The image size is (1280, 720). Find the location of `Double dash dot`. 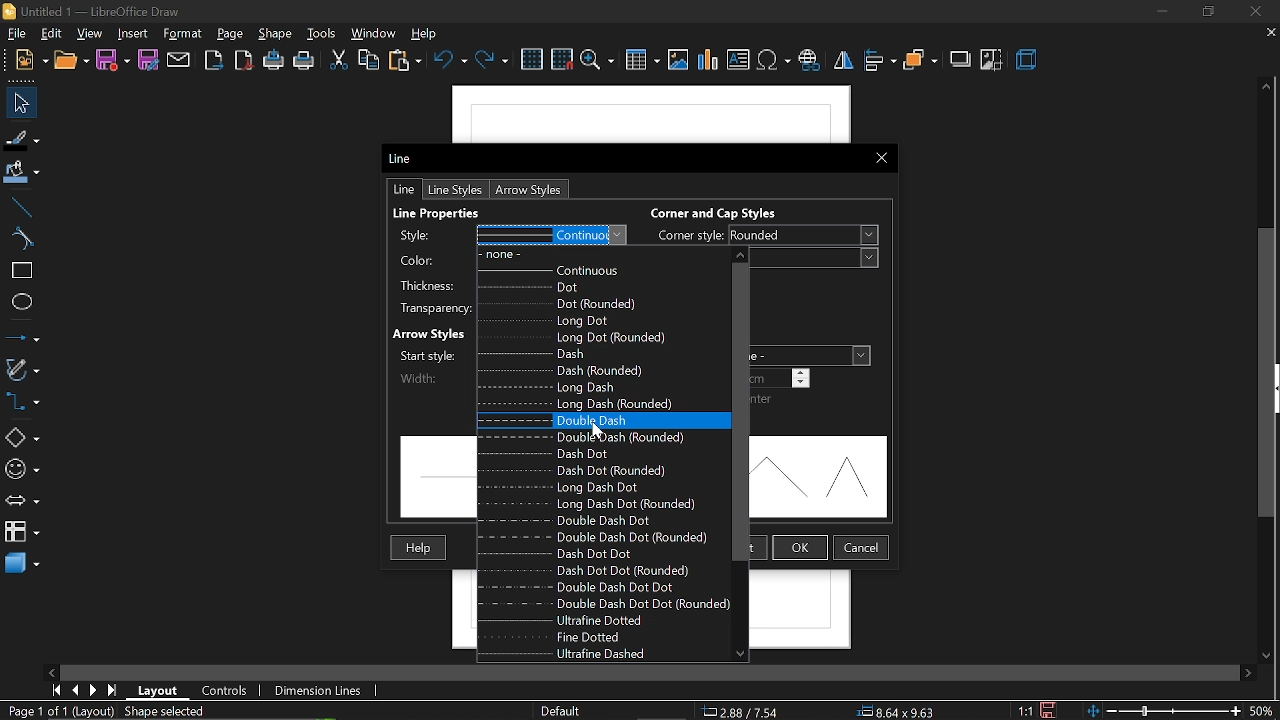

Double dash dot is located at coordinates (600, 520).